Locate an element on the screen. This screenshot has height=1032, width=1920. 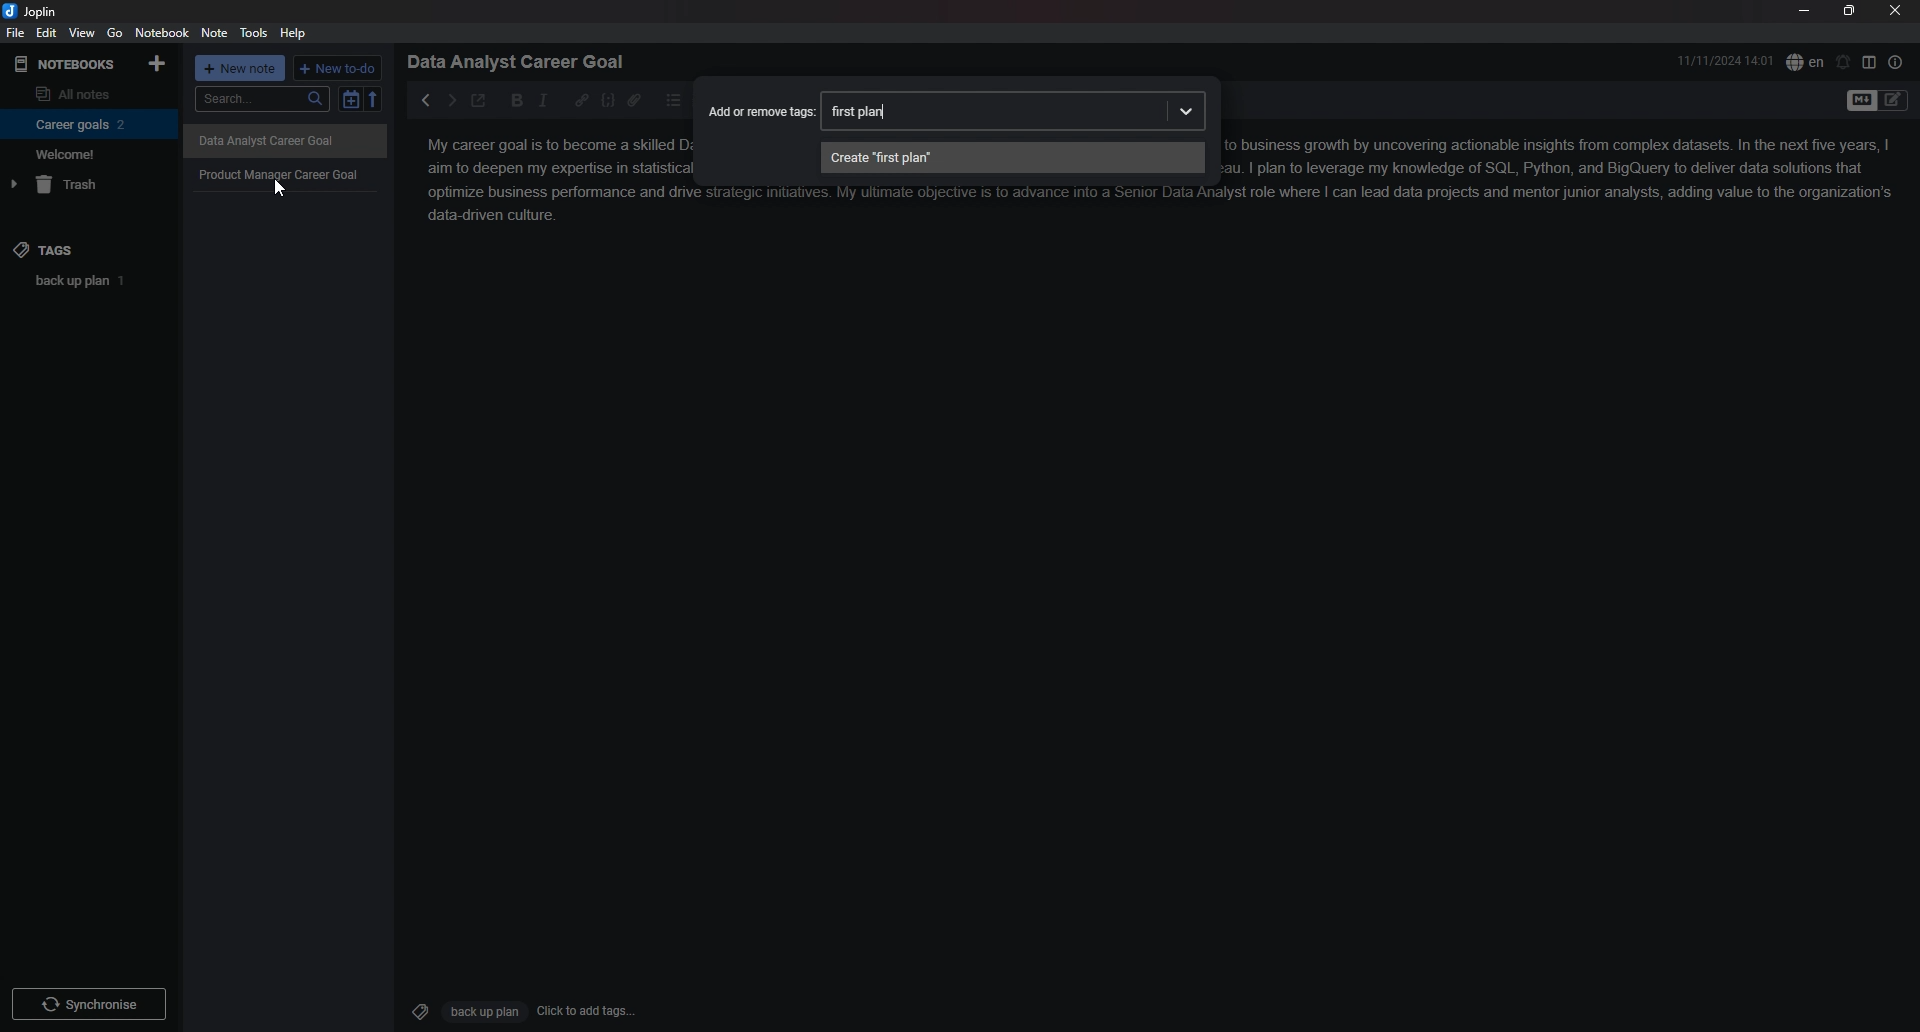
search... is located at coordinates (261, 99).